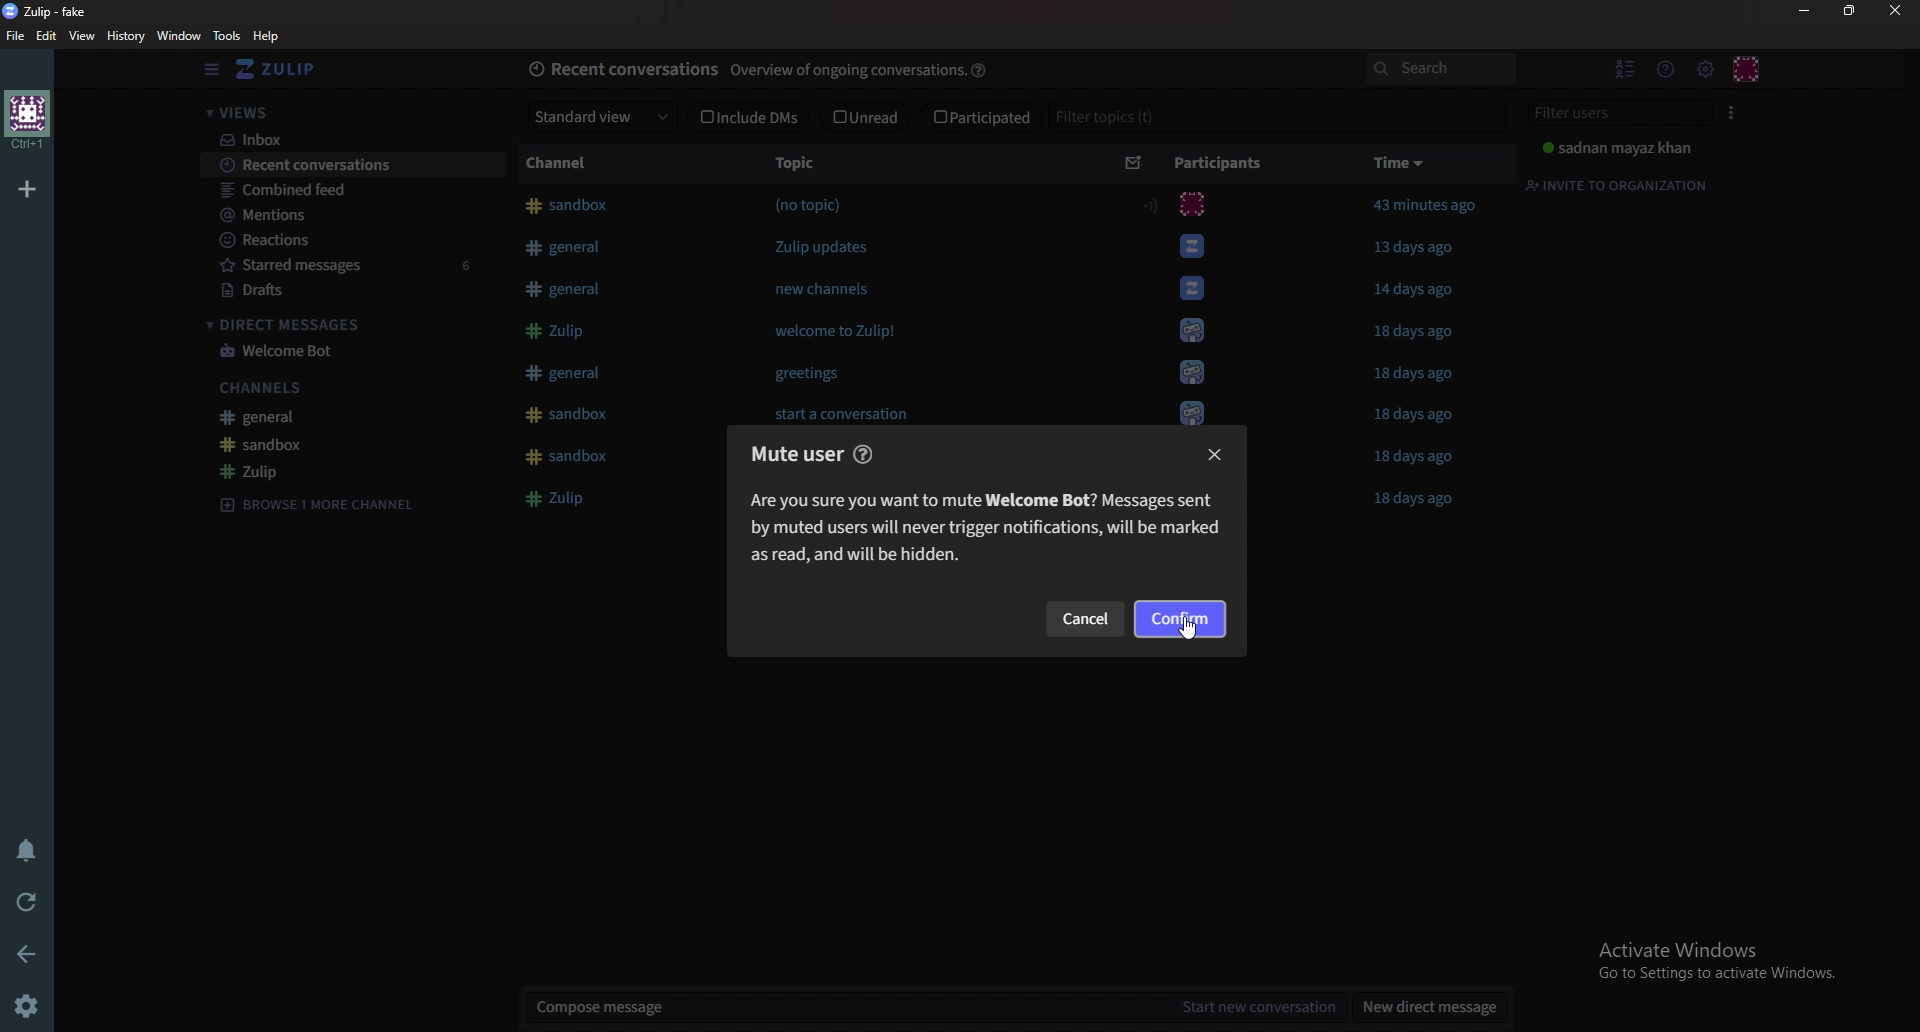 This screenshot has height=1032, width=1920. What do you see at coordinates (28, 121) in the screenshot?
I see `home` at bounding box center [28, 121].